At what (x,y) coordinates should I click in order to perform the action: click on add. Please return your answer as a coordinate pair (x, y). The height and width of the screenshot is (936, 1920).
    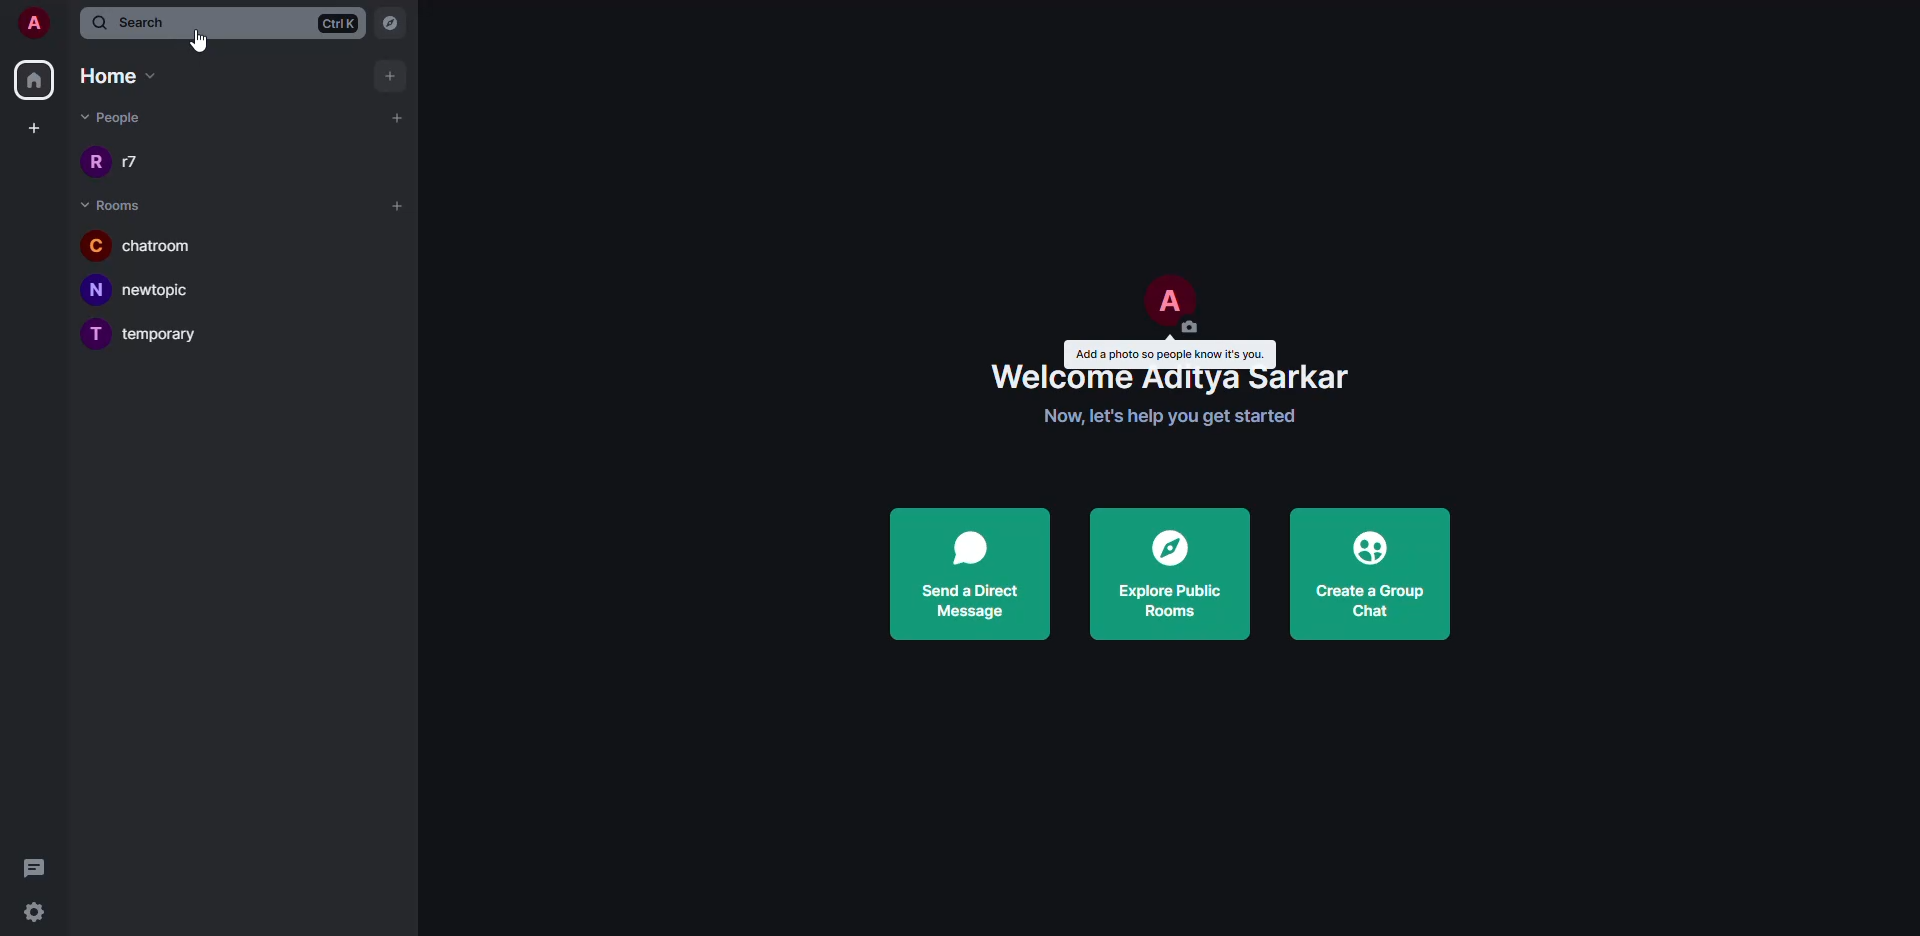
    Looking at the image, I should click on (397, 116).